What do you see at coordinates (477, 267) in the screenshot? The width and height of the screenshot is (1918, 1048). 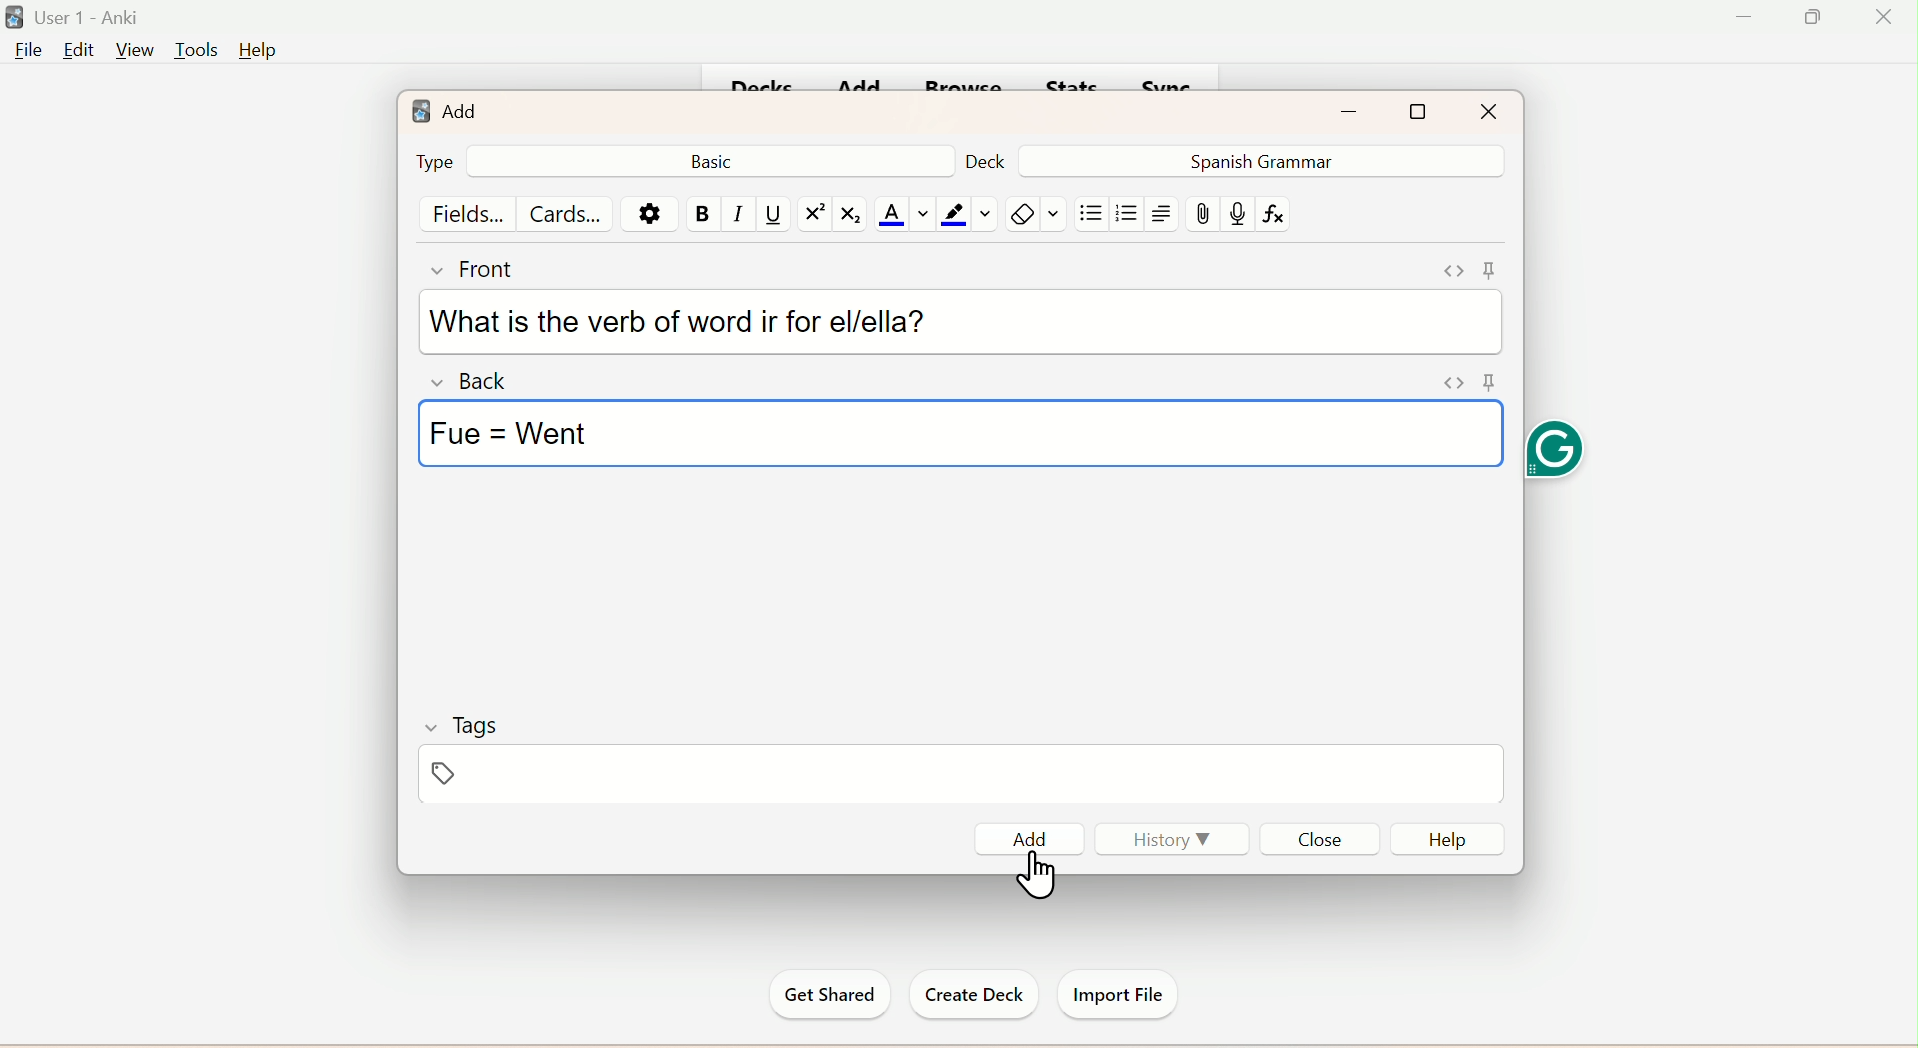 I see `Front` at bounding box center [477, 267].